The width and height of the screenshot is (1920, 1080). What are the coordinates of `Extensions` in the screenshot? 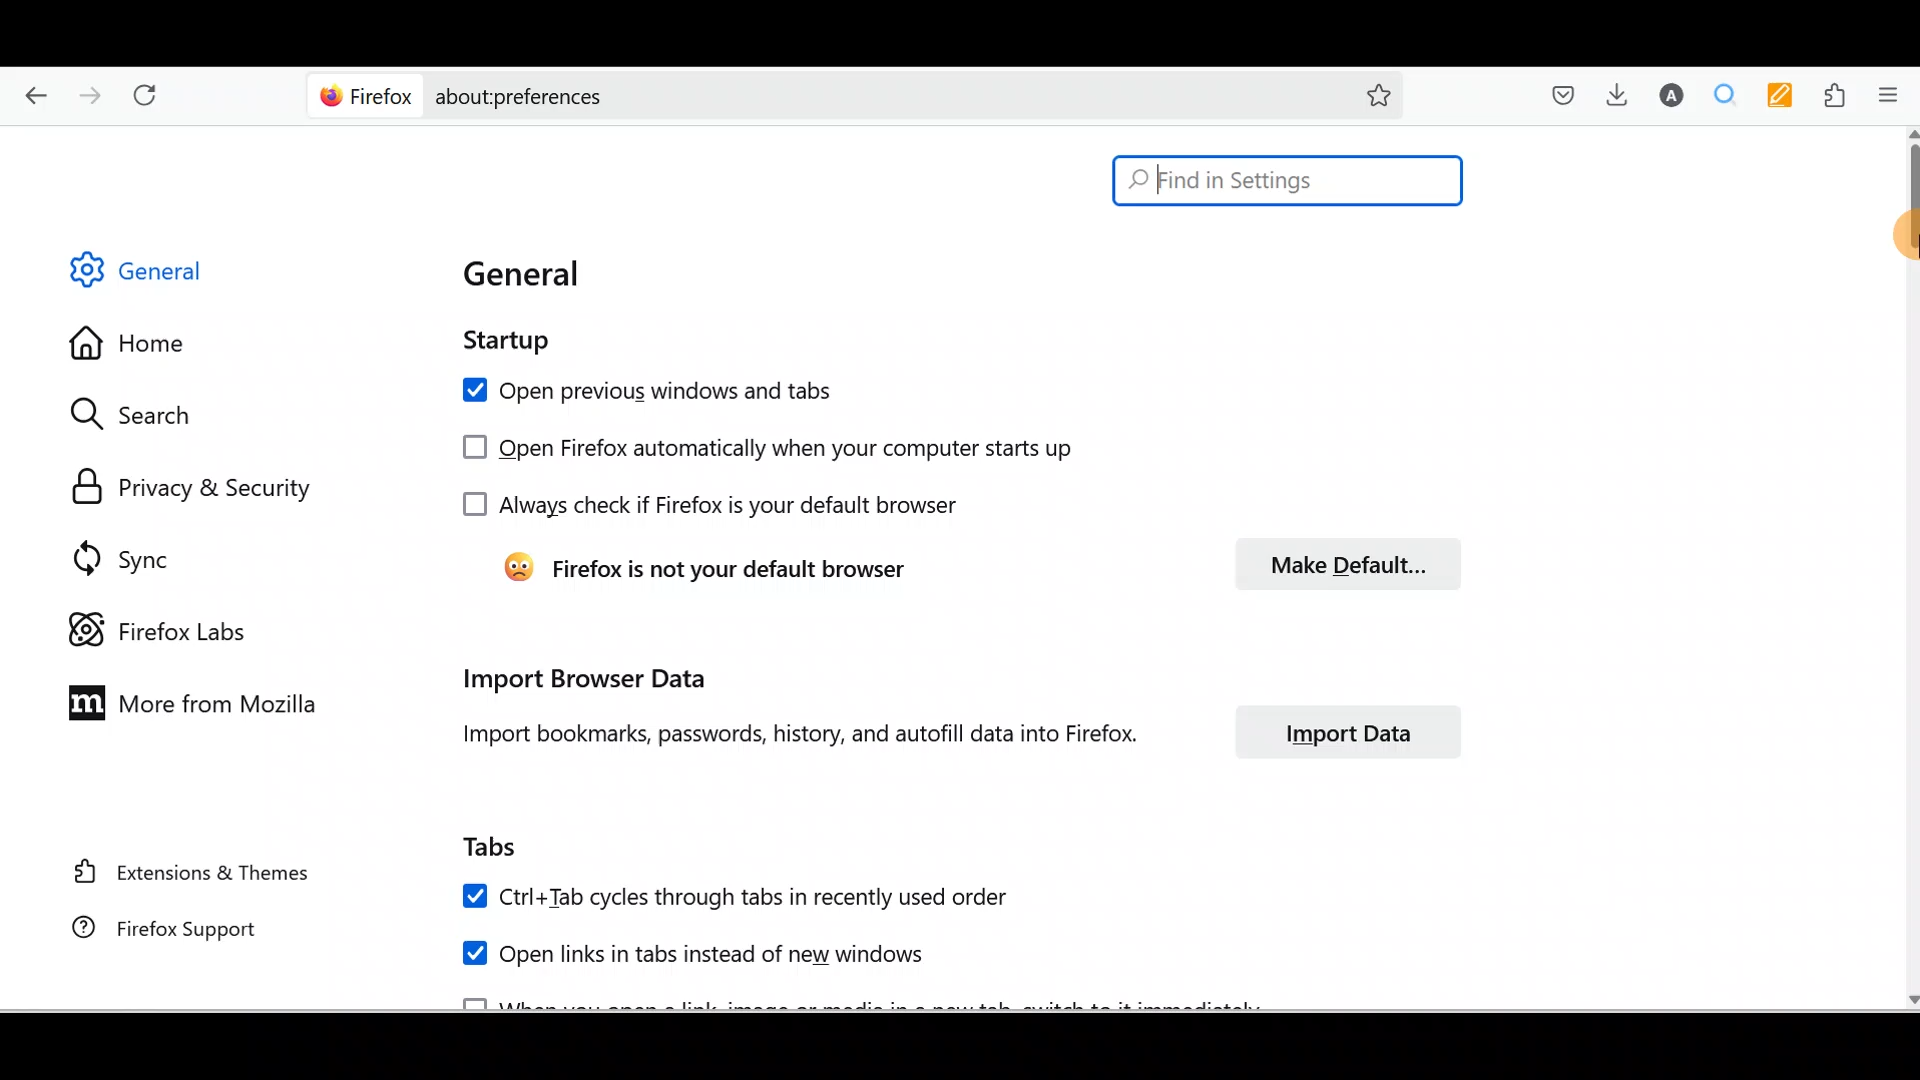 It's located at (1838, 94).